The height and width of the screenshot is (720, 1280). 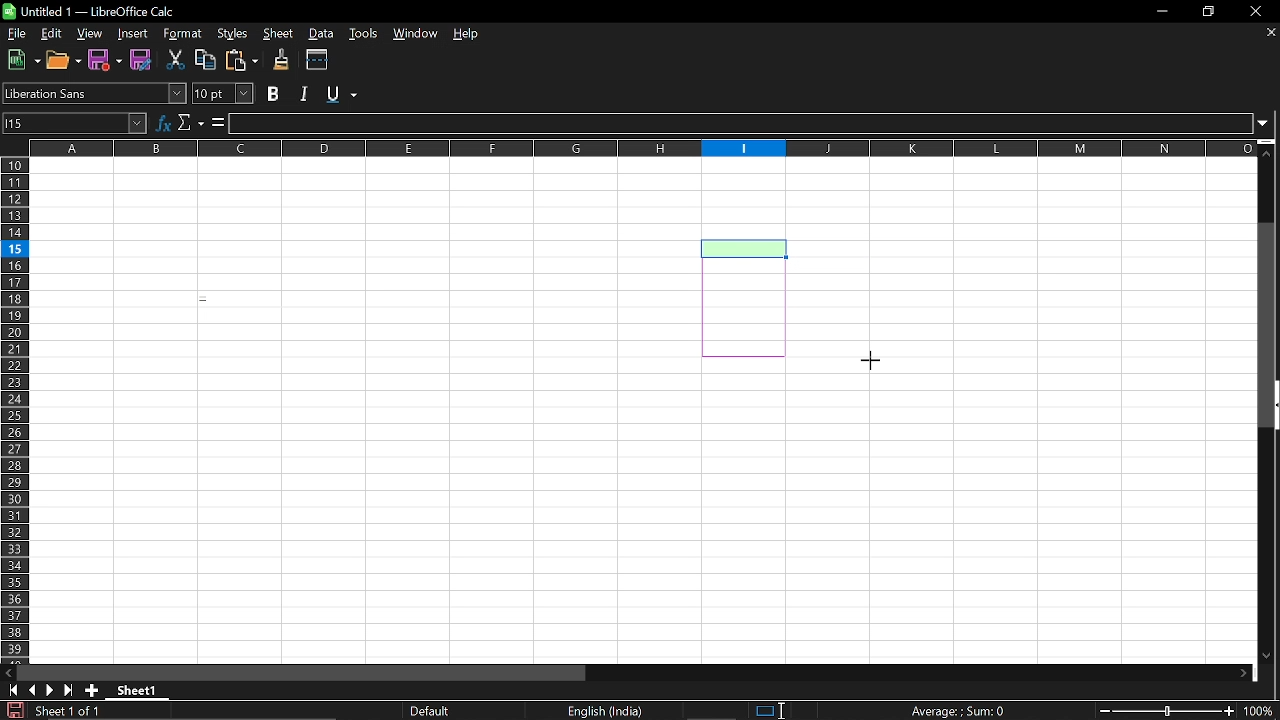 What do you see at coordinates (366, 35) in the screenshot?
I see `Tools` at bounding box center [366, 35].